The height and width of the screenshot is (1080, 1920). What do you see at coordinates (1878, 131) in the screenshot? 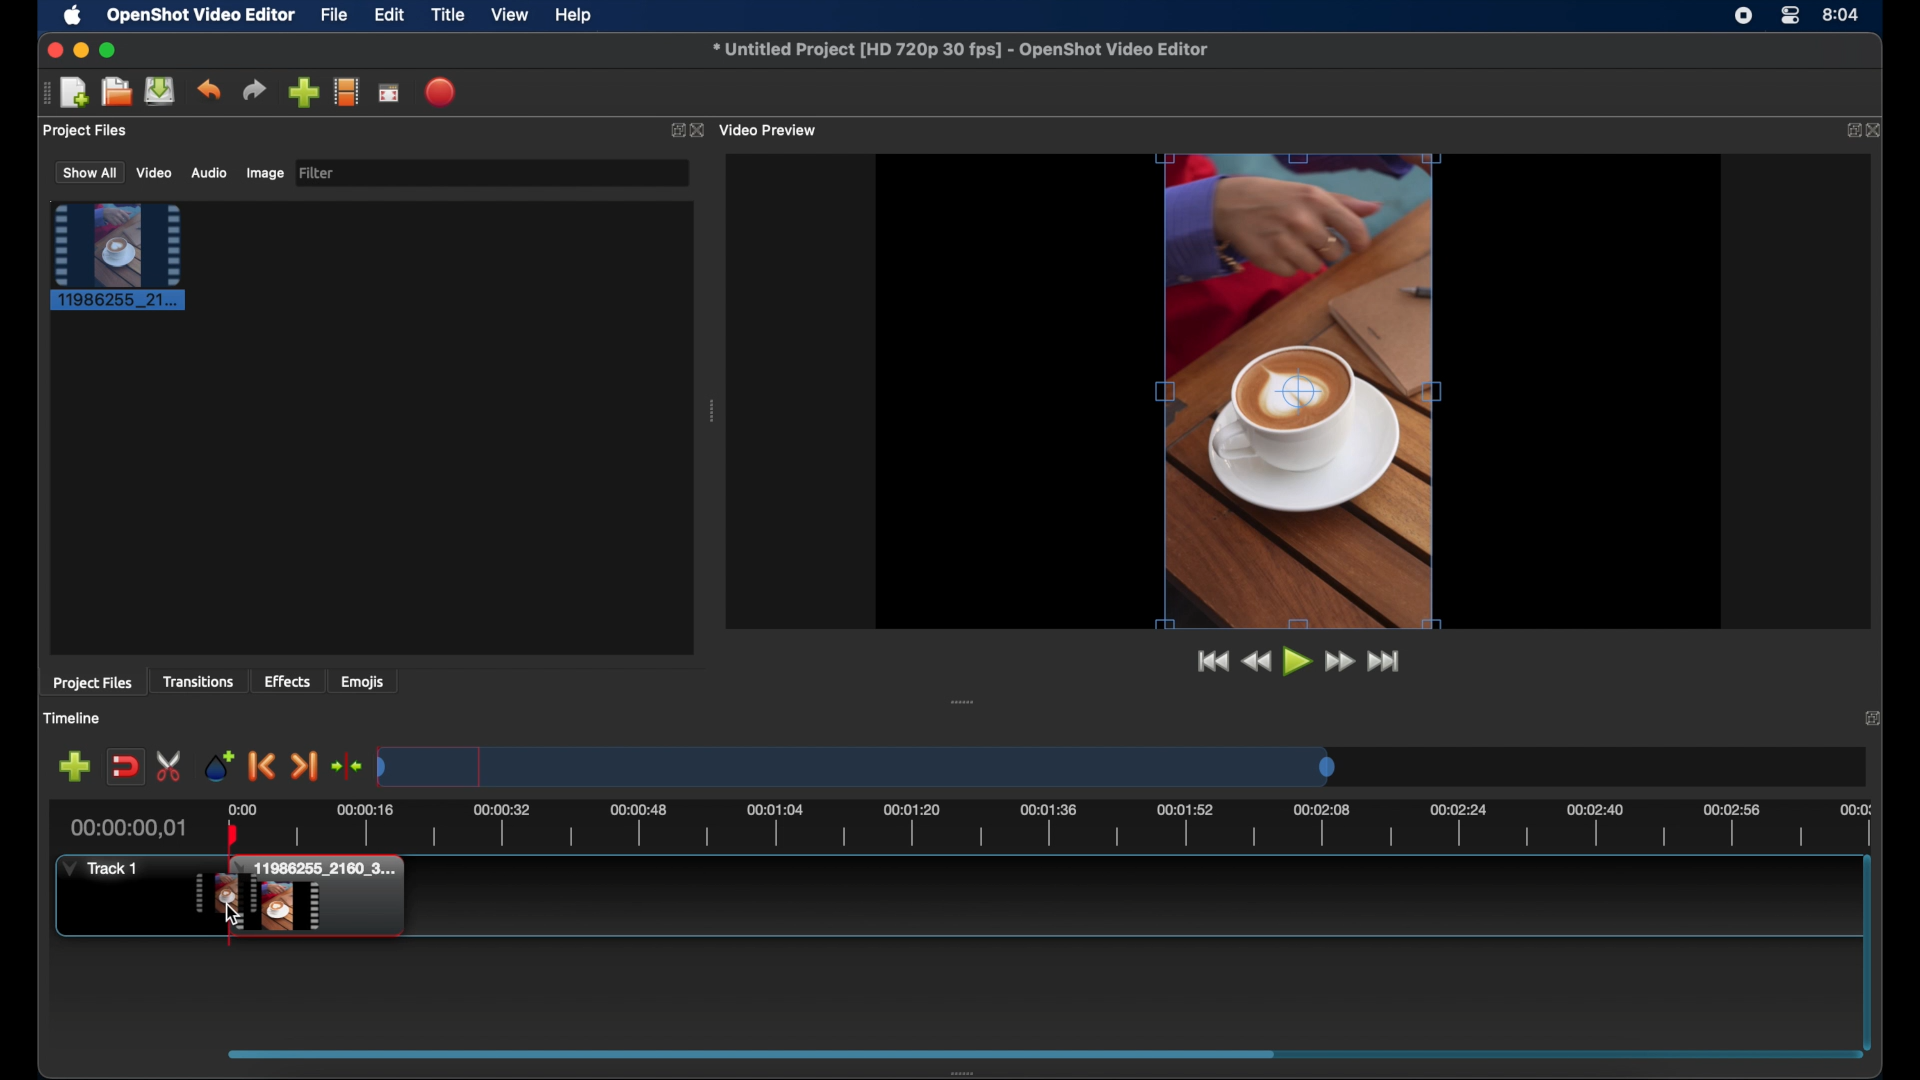
I see `close` at bounding box center [1878, 131].